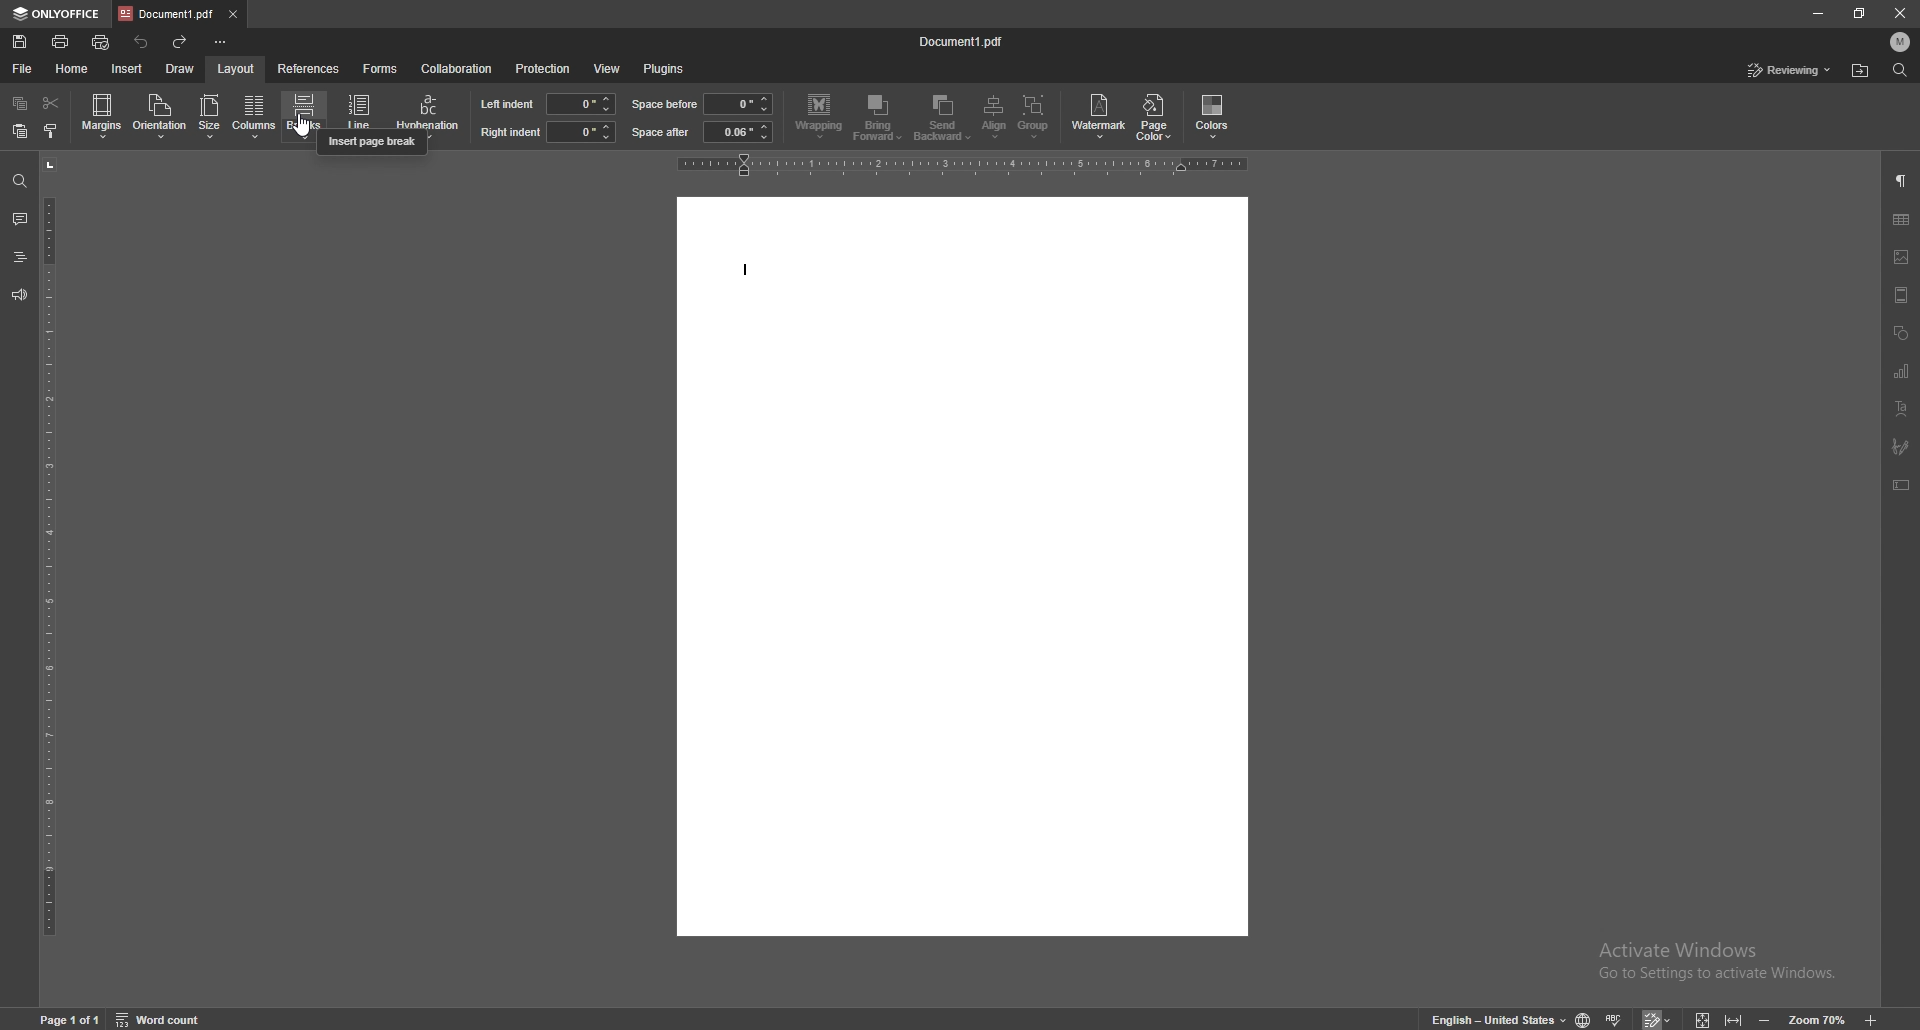  I want to click on document, so click(962, 566).